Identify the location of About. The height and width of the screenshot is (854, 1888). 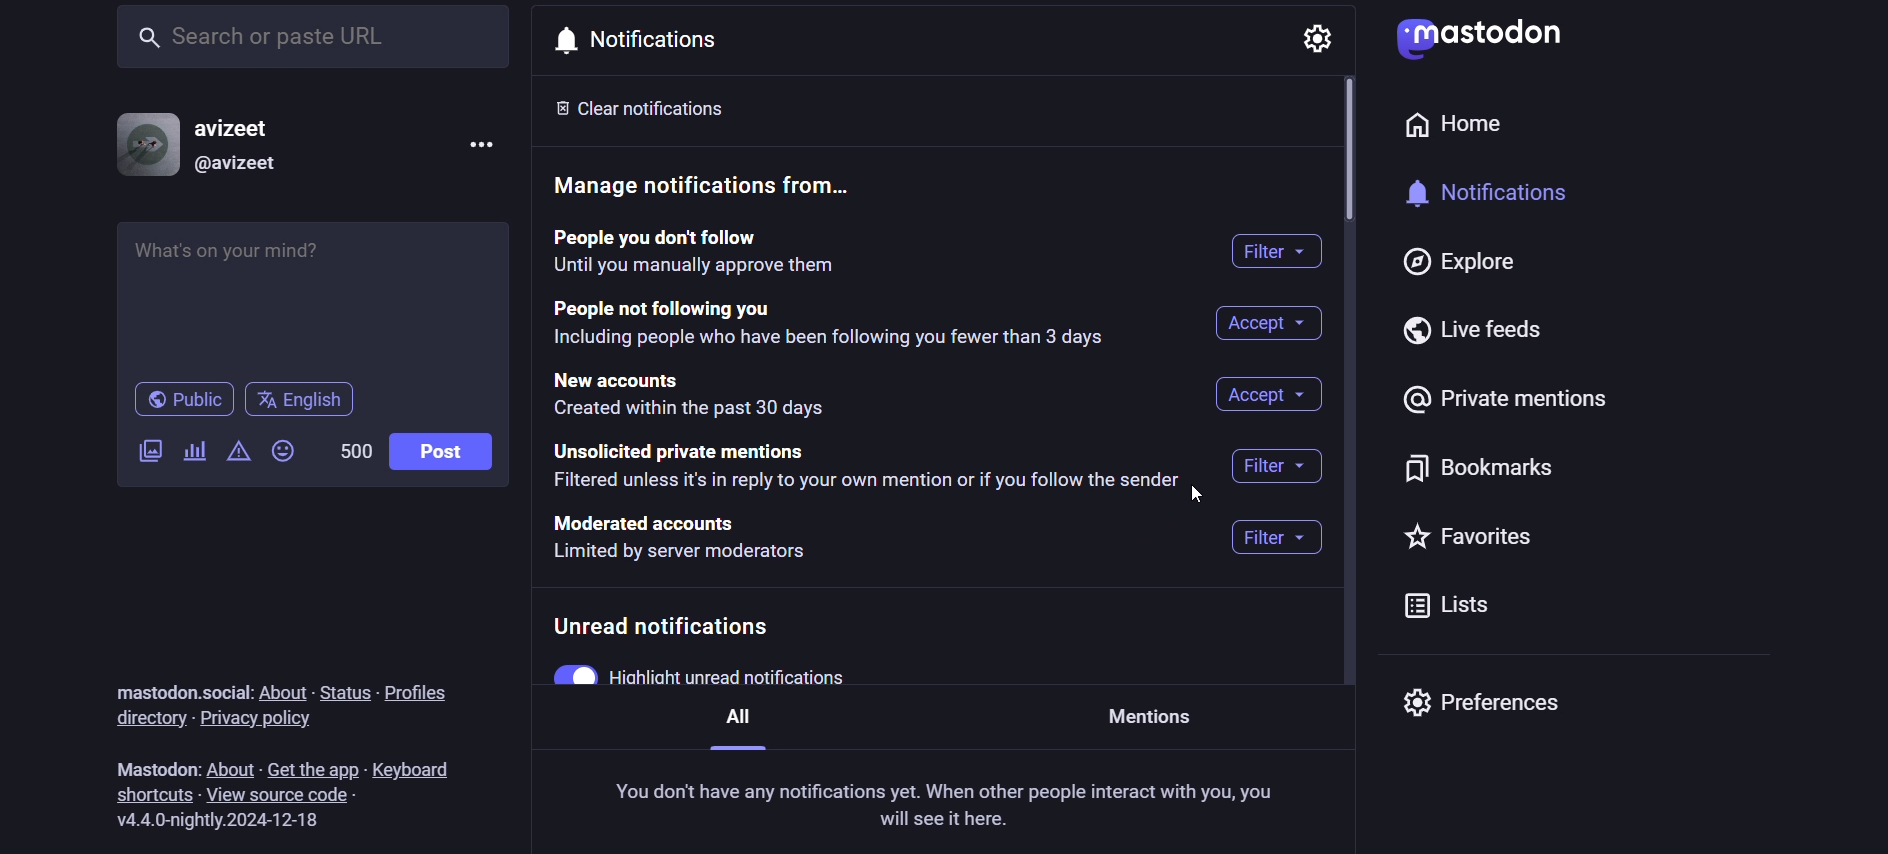
(285, 689).